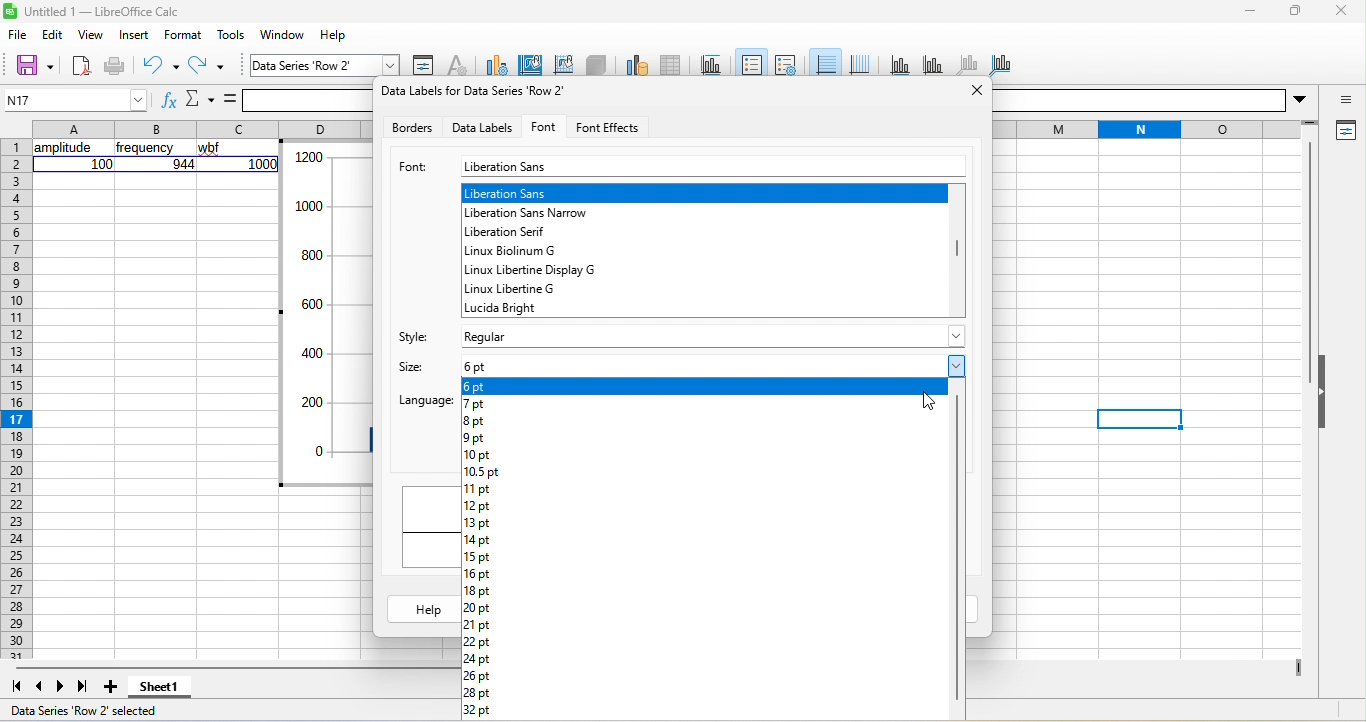 This screenshot has width=1366, height=722. What do you see at coordinates (526, 63) in the screenshot?
I see `chart area` at bounding box center [526, 63].